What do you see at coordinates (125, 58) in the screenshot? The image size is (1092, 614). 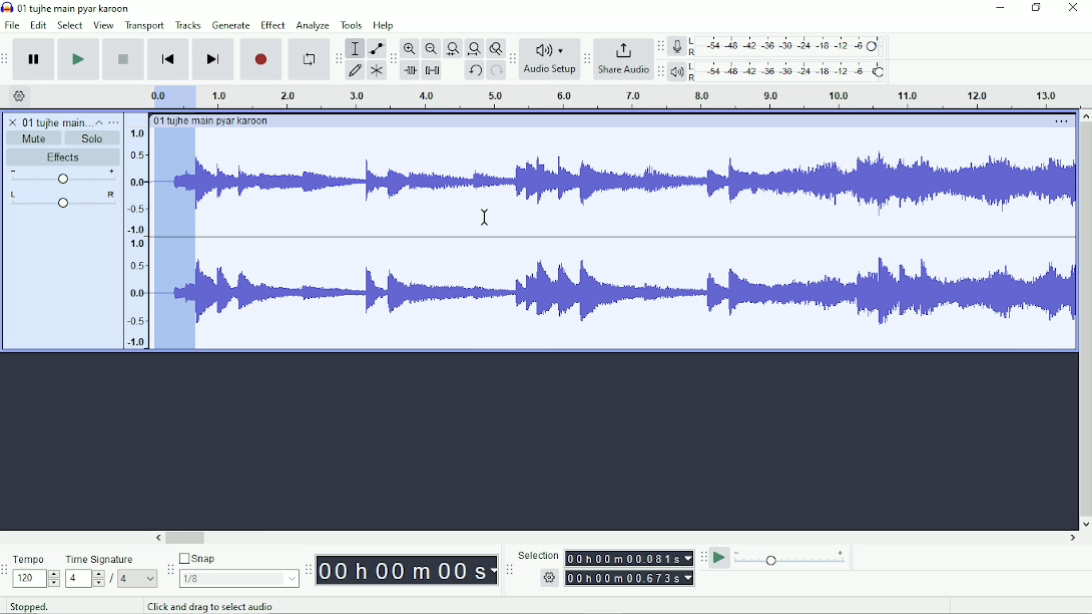 I see `Stop` at bounding box center [125, 58].